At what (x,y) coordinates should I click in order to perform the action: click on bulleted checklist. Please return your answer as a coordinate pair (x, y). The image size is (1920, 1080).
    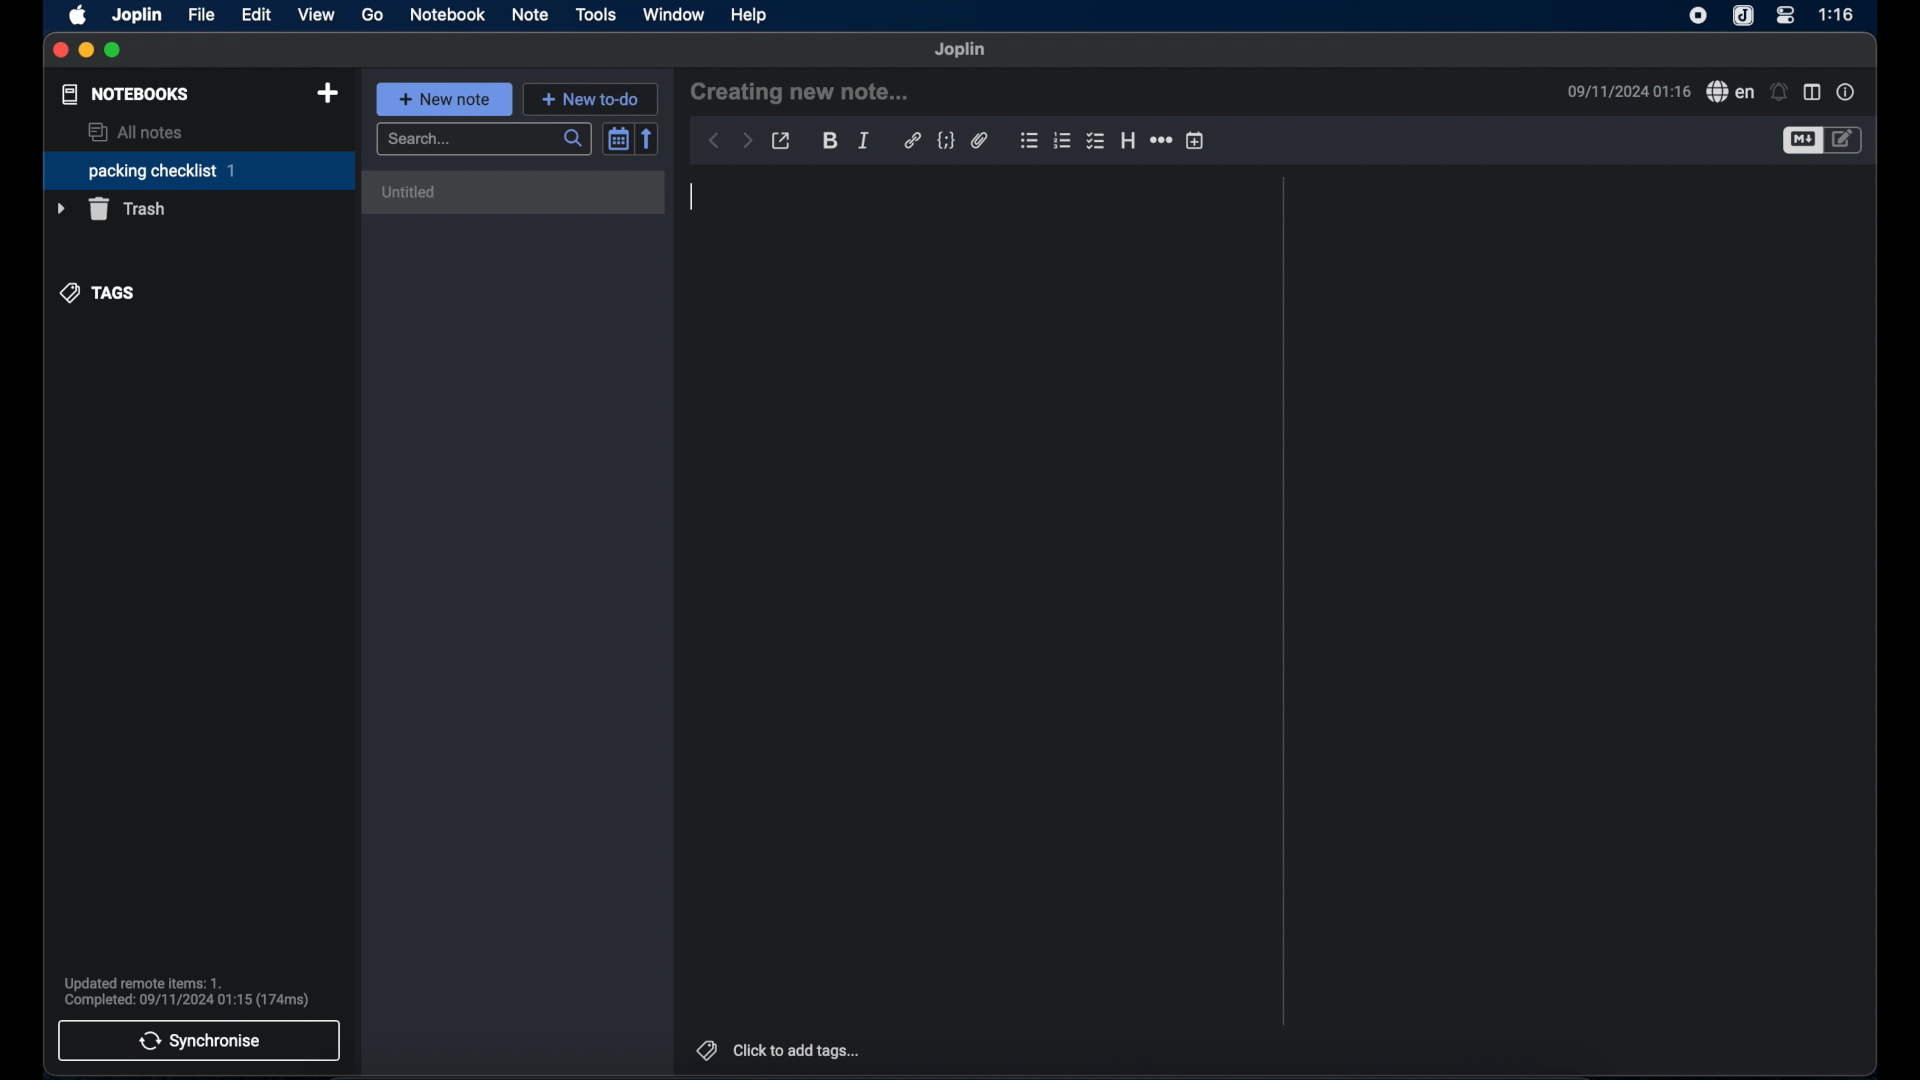
    Looking at the image, I should click on (1029, 142).